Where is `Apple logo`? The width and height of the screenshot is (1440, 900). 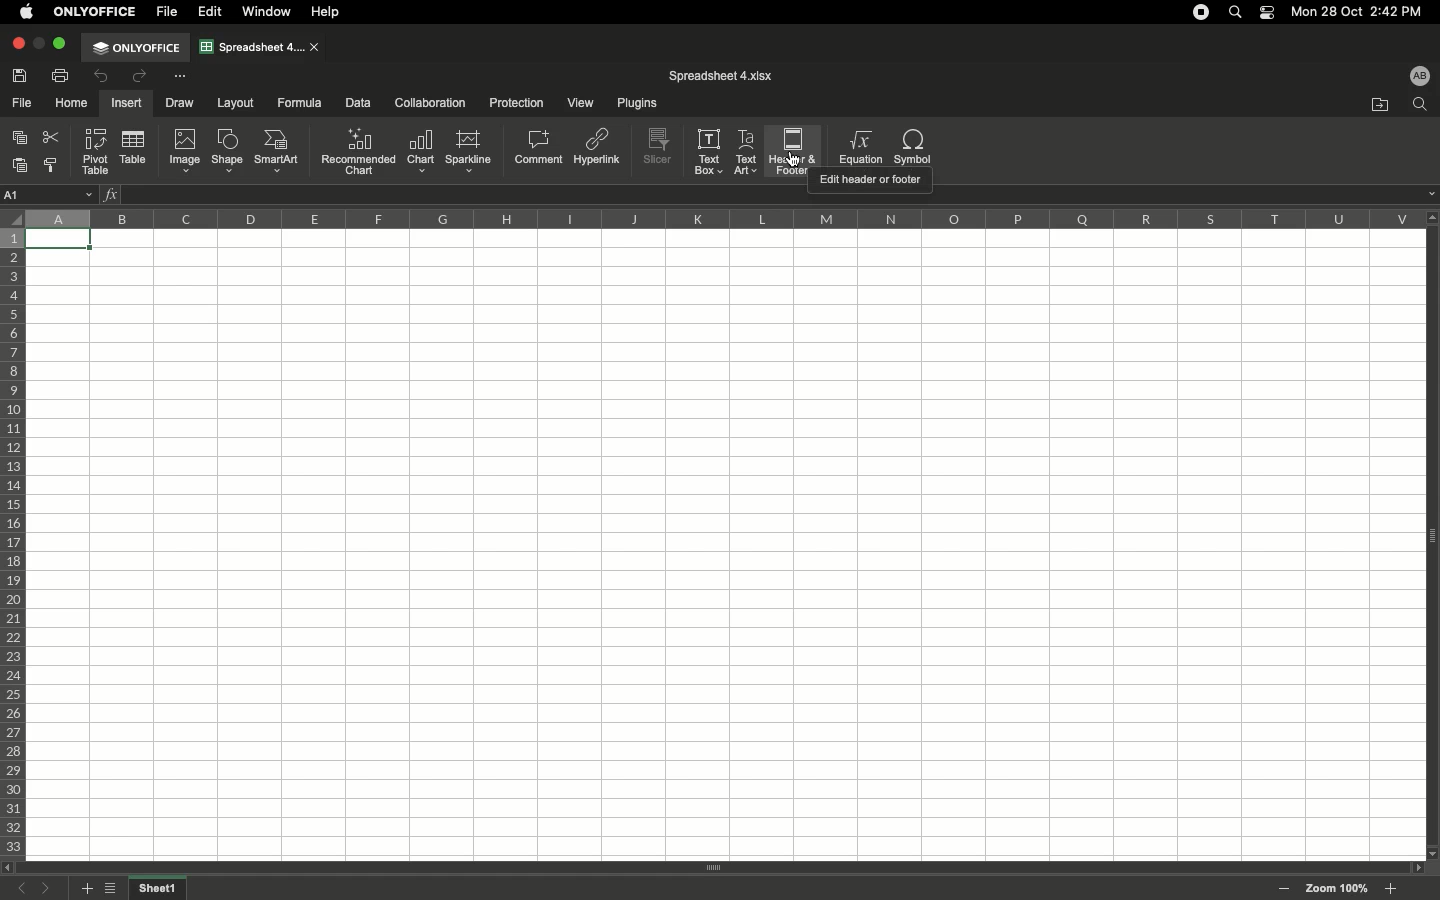 Apple logo is located at coordinates (27, 11).